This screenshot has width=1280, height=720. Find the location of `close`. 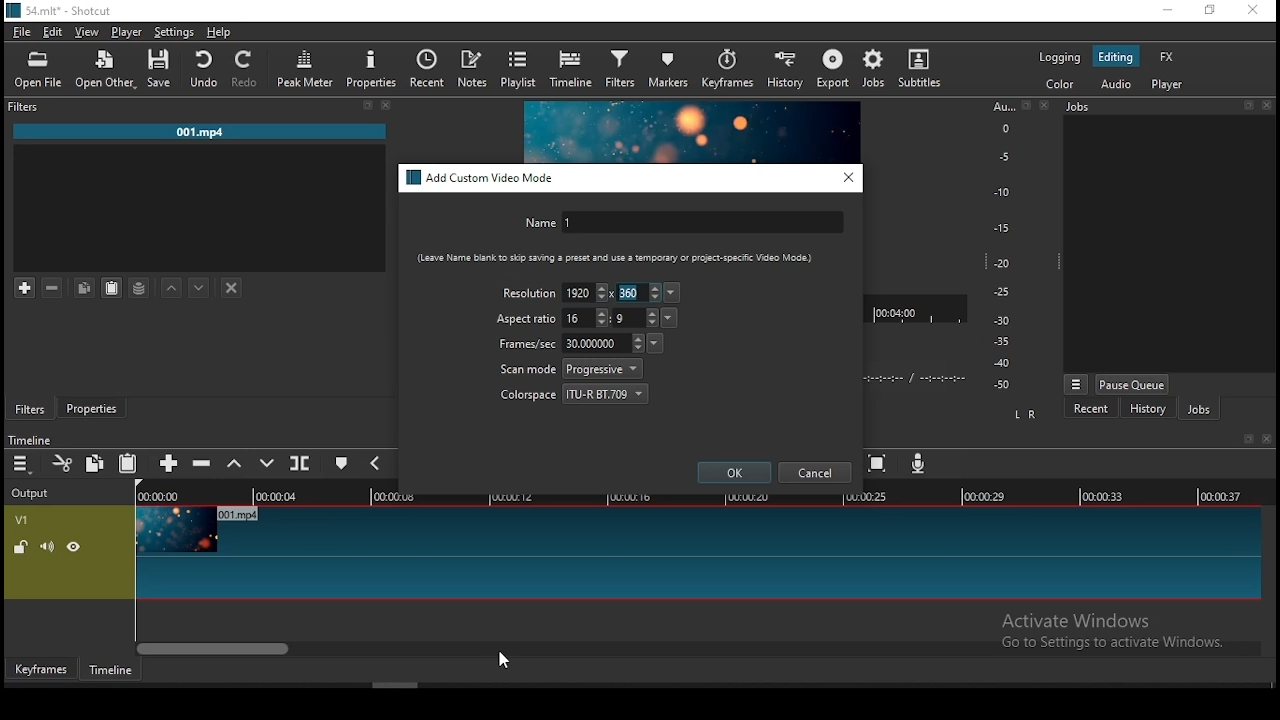

close is located at coordinates (1047, 105).